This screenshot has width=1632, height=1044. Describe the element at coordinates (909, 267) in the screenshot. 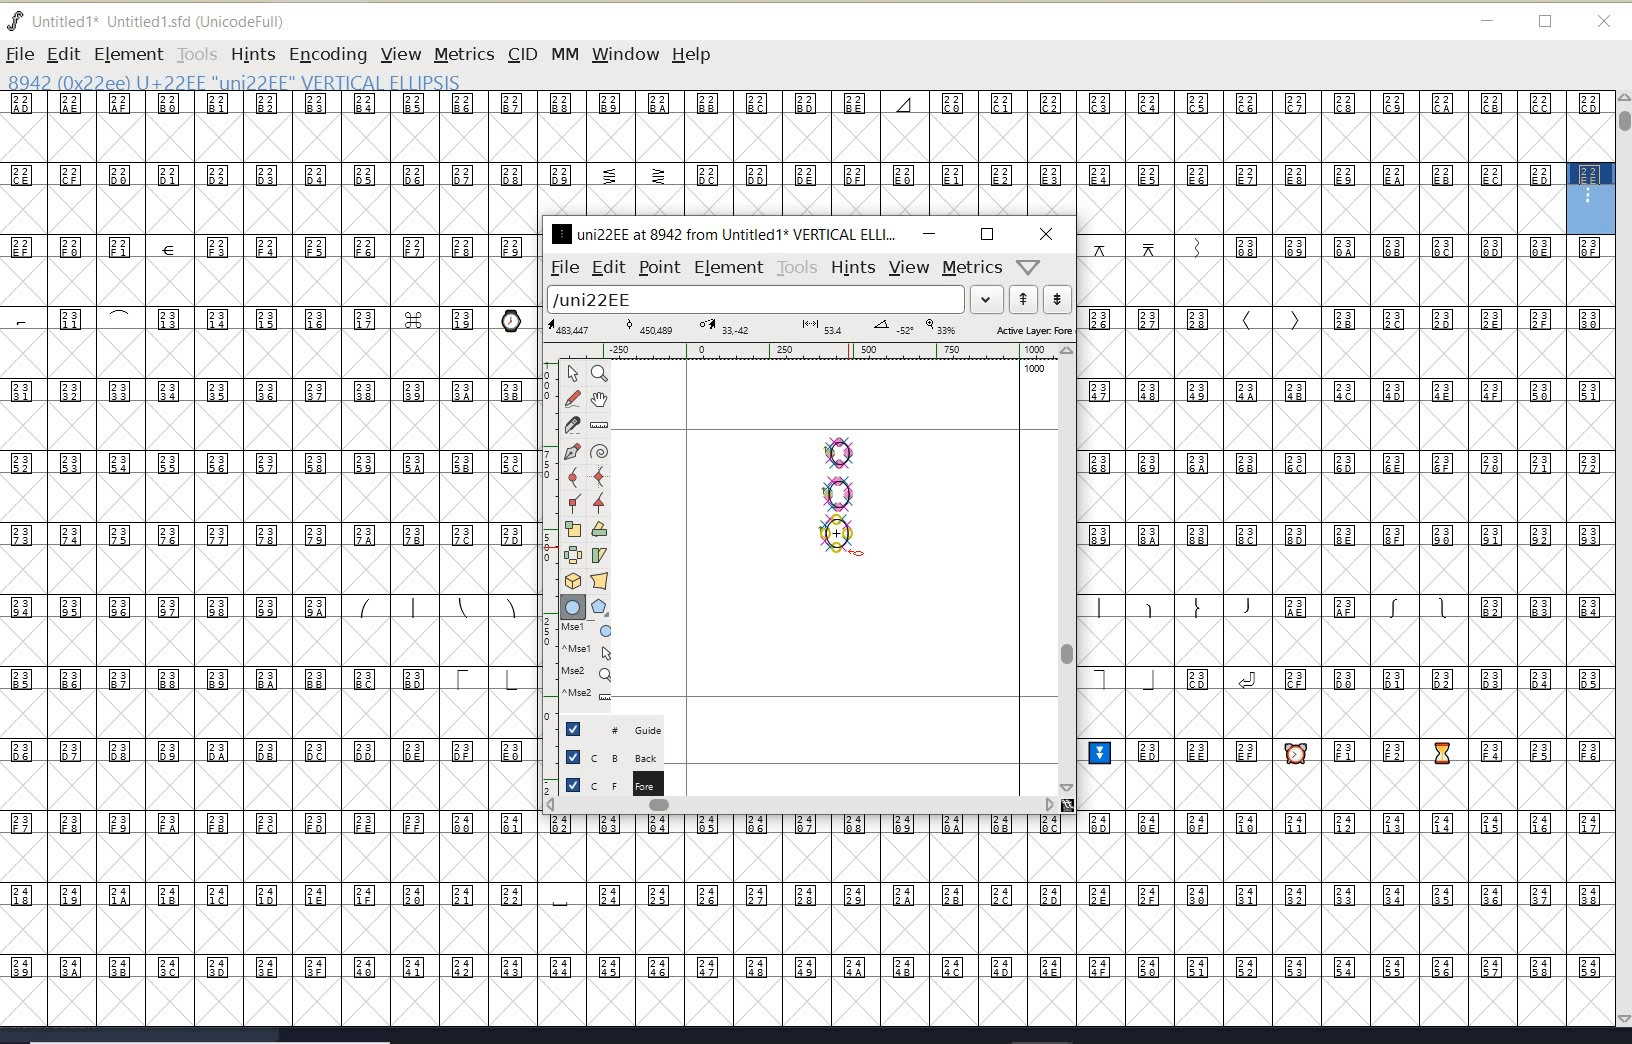

I see `view` at that location.